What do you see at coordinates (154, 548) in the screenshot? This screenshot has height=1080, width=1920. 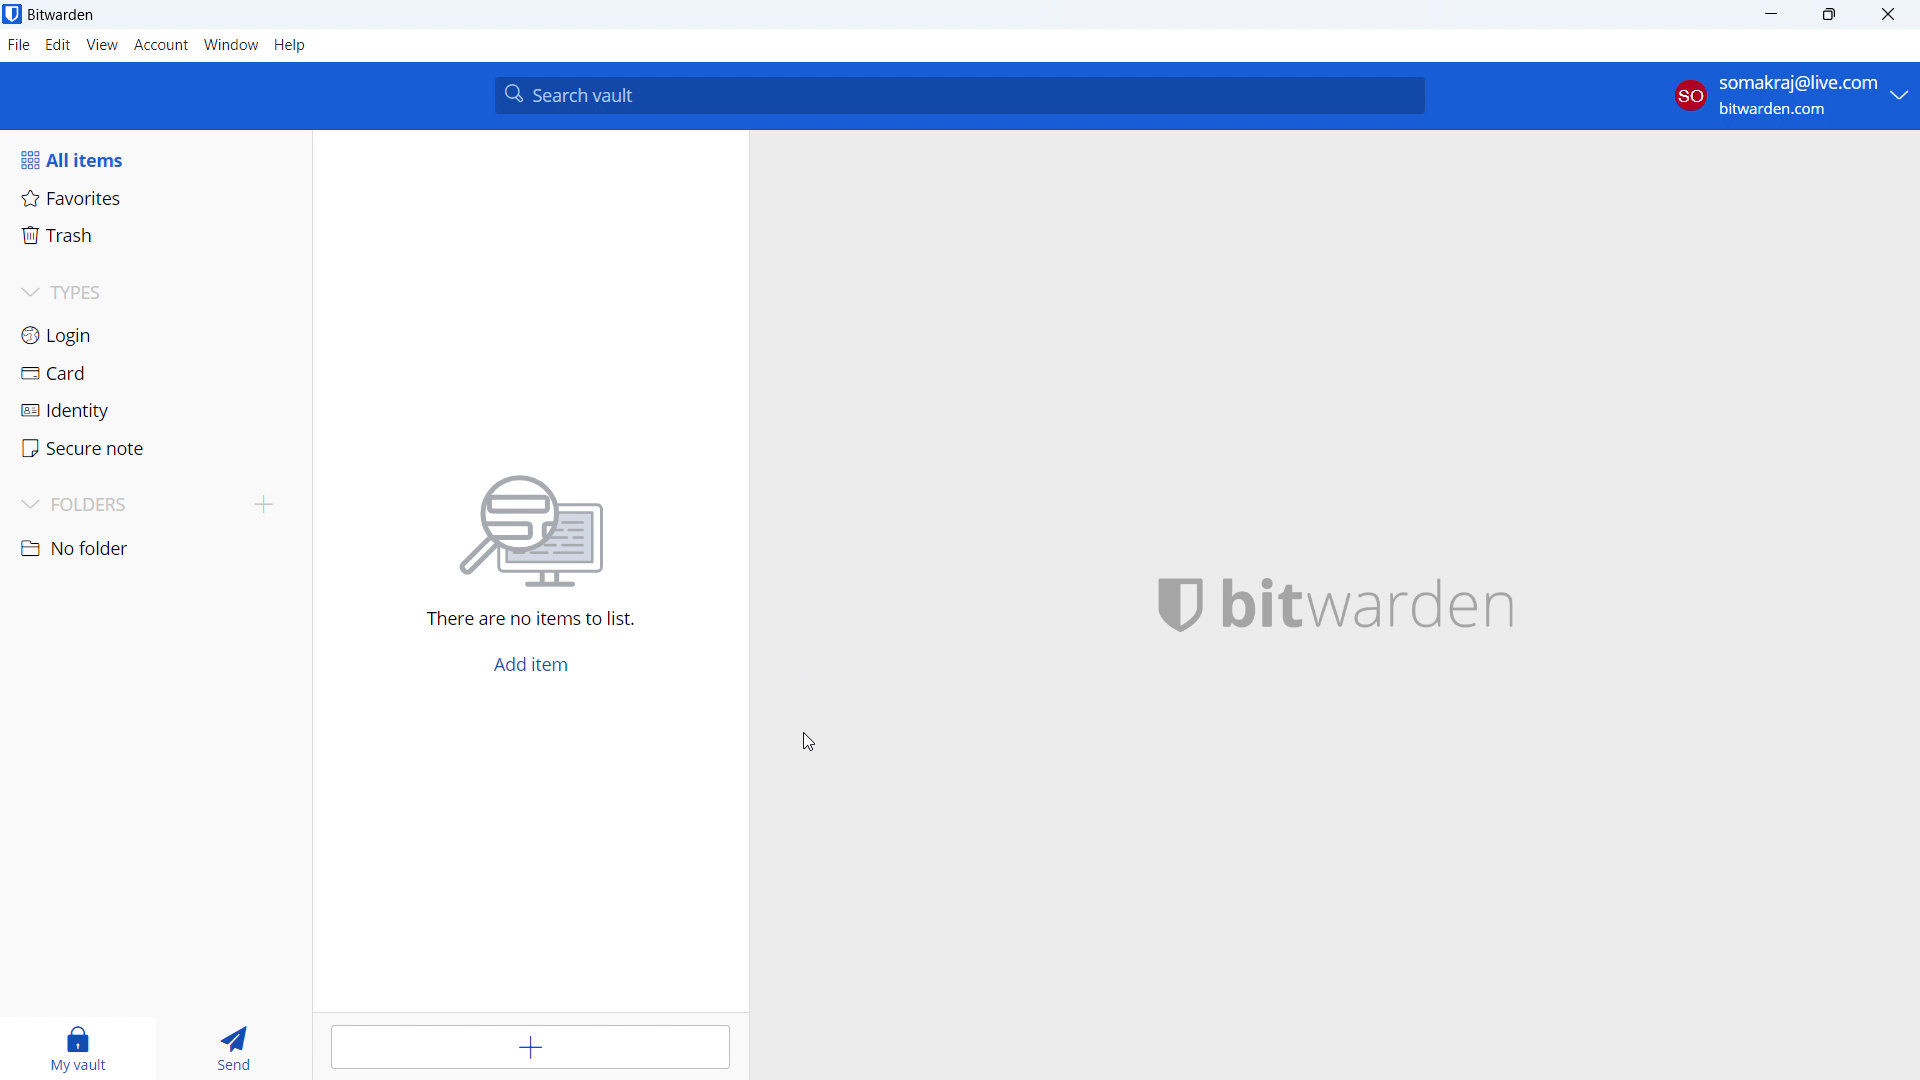 I see `no folder` at bounding box center [154, 548].